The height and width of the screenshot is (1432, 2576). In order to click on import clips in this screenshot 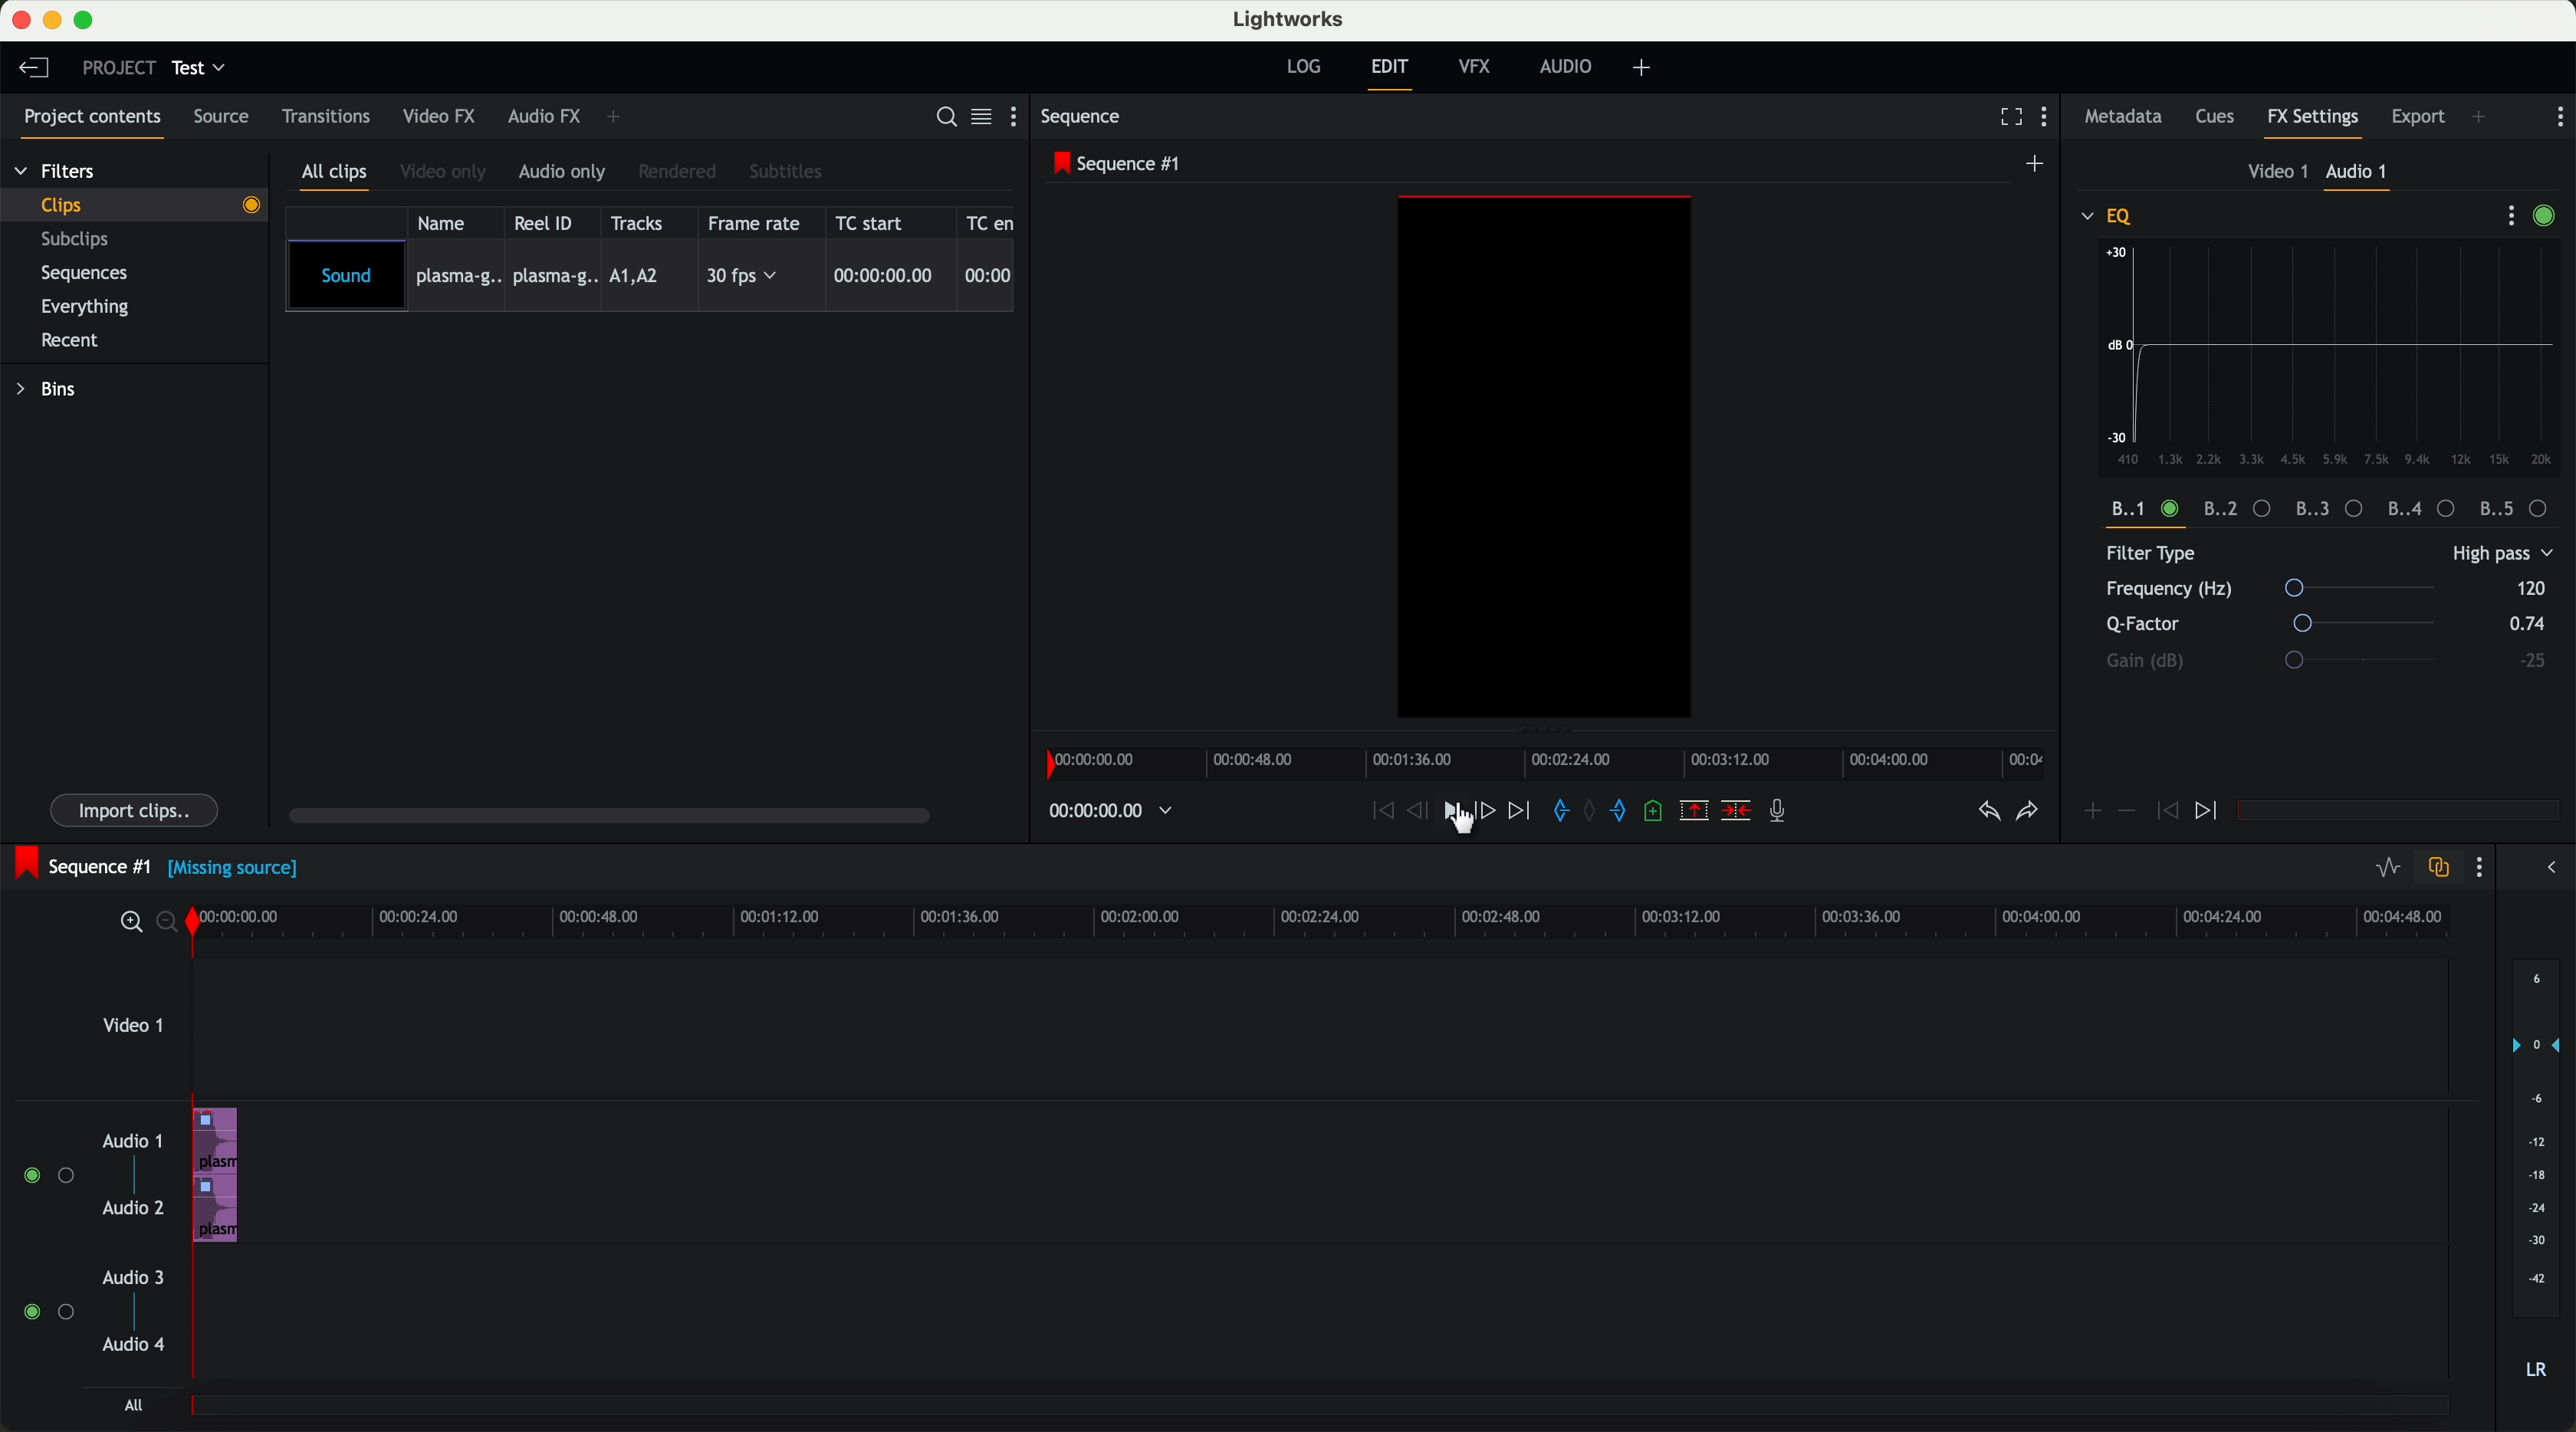, I will do `click(137, 808)`.